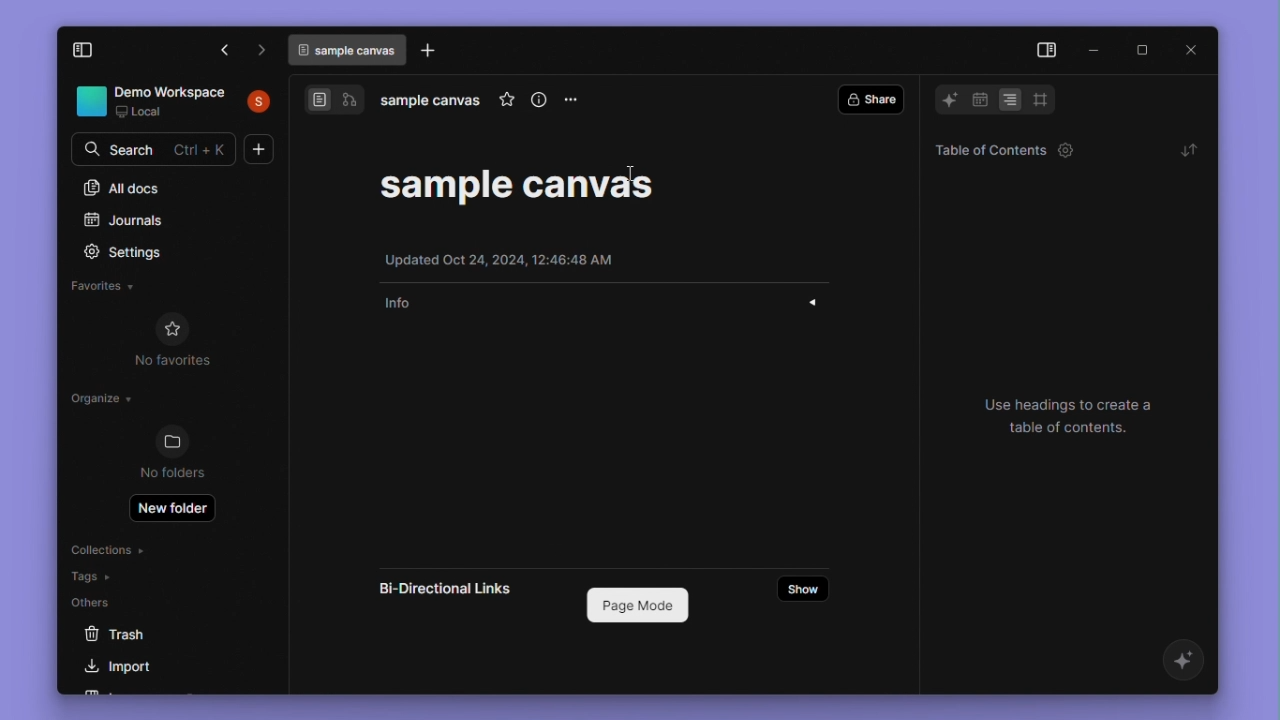  Describe the element at coordinates (431, 51) in the screenshot. I see `new tab` at that location.